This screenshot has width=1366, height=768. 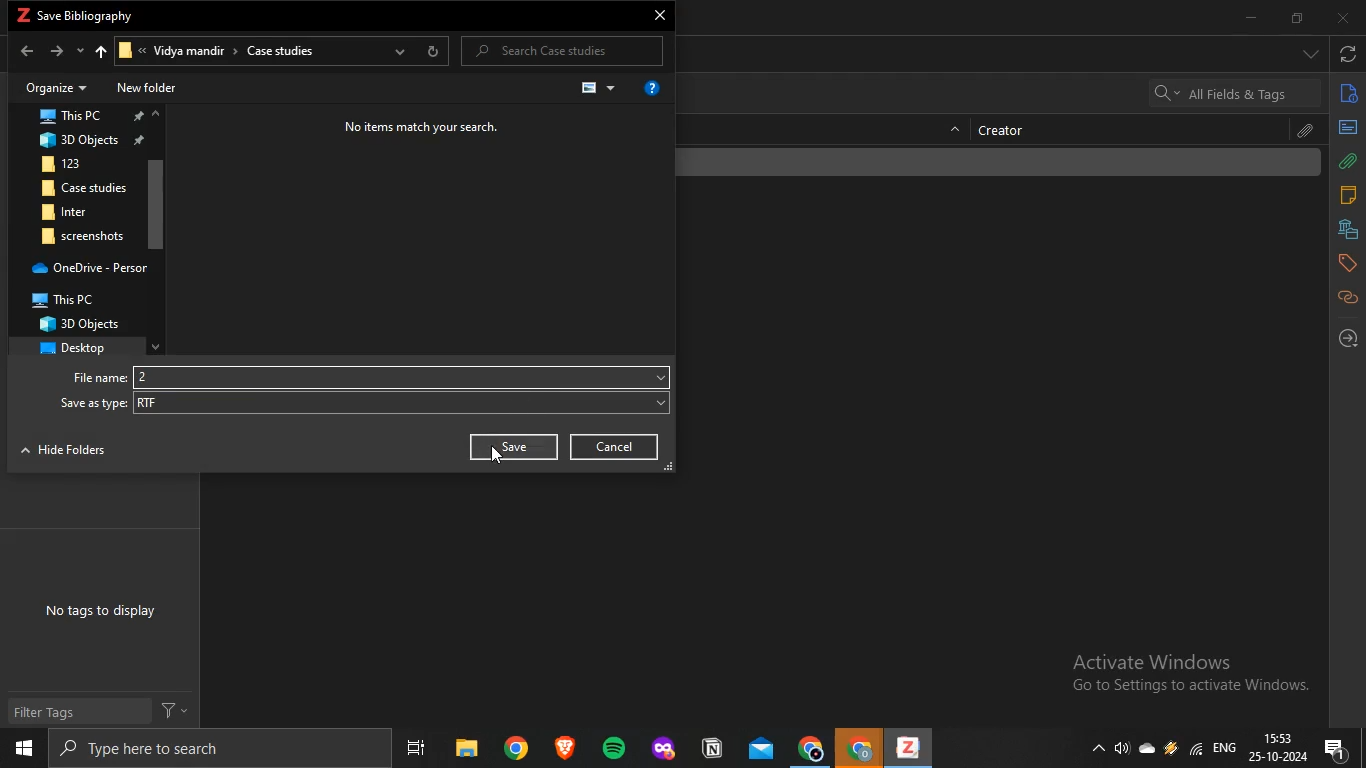 What do you see at coordinates (81, 53) in the screenshot?
I see `recent locations` at bounding box center [81, 53].